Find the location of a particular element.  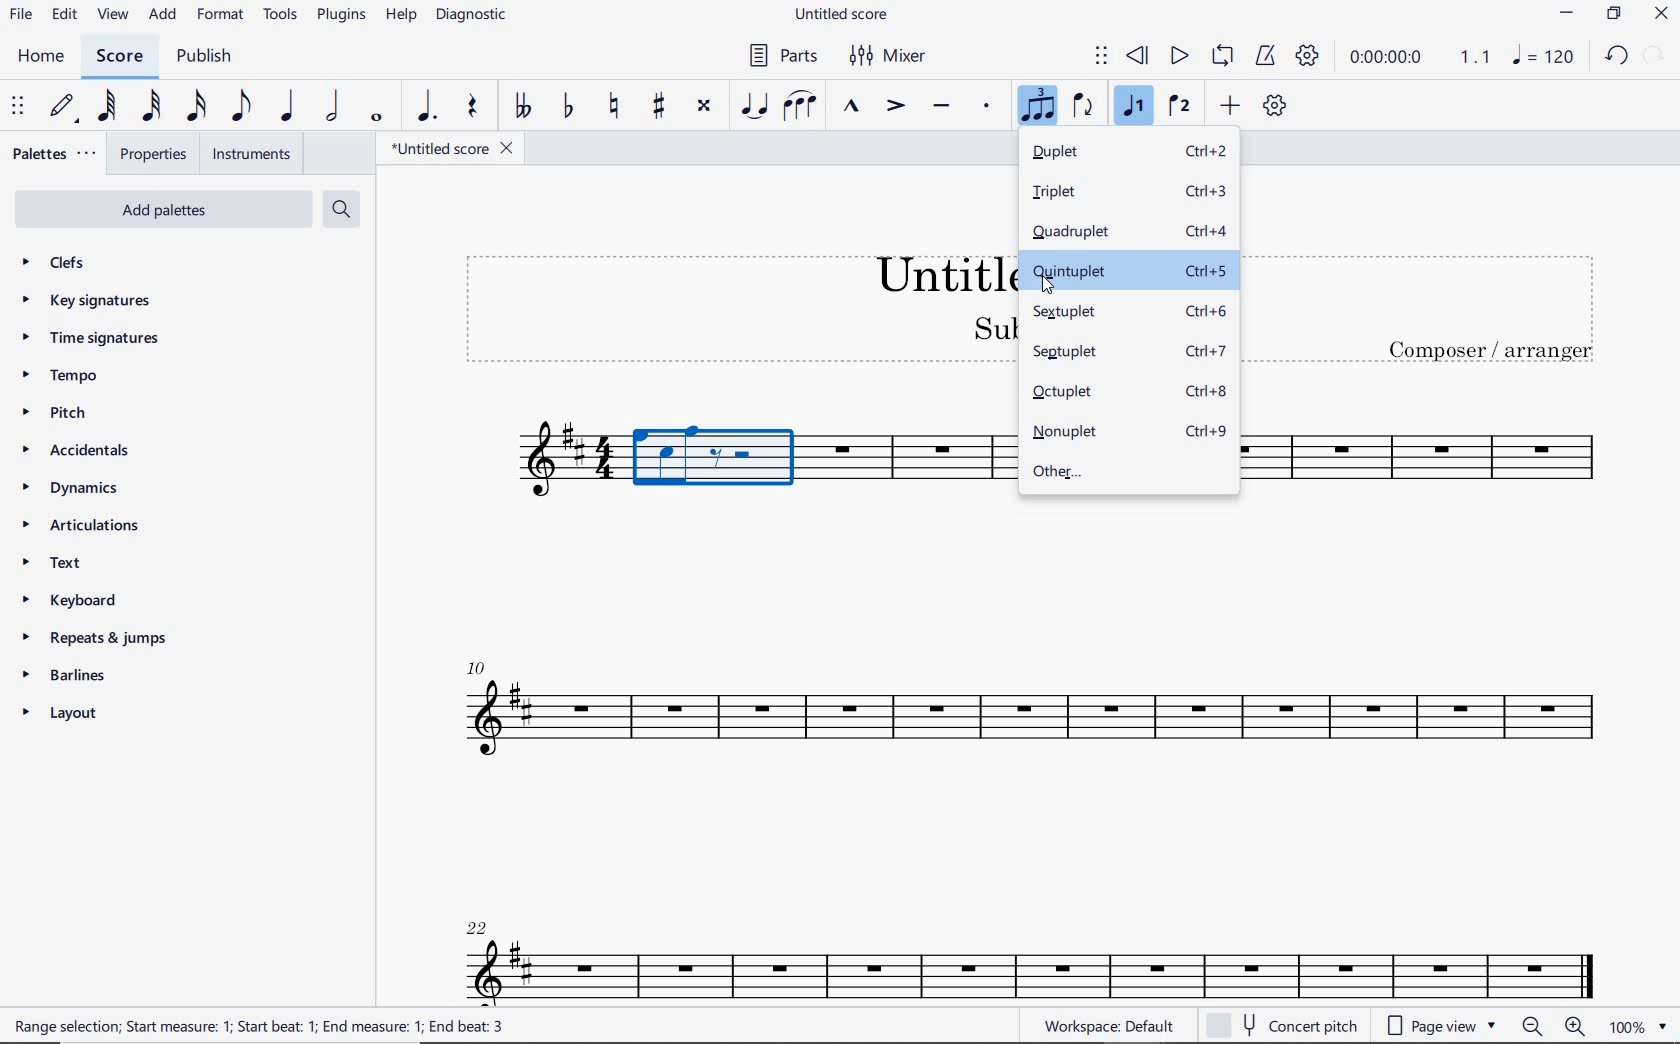

zoom factor is located at coordinates (1635, 1025).